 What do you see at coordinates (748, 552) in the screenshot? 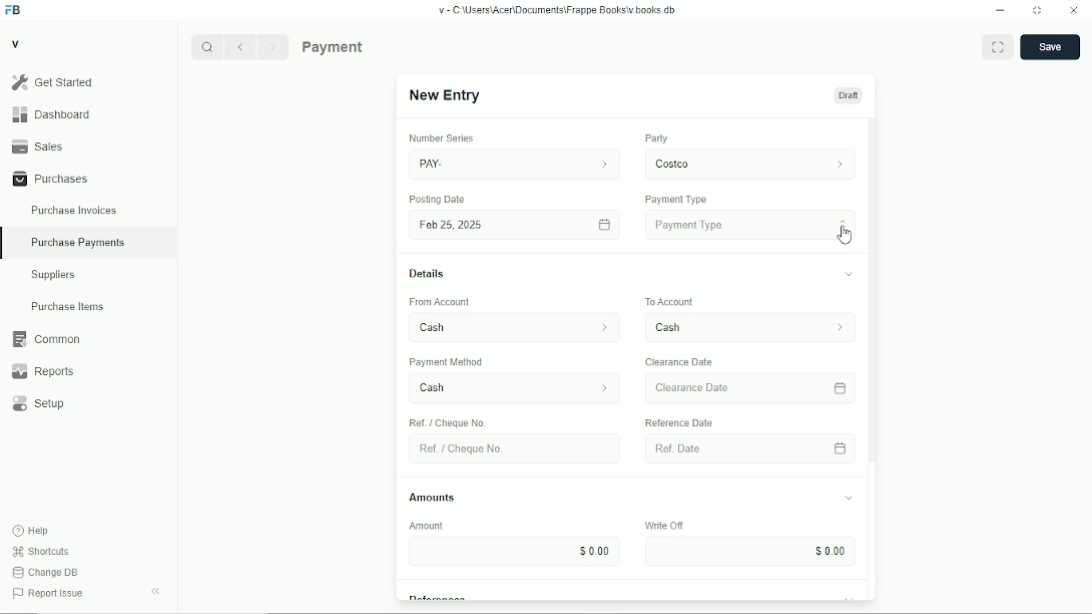
I see `` at bounding box center [748, 552].